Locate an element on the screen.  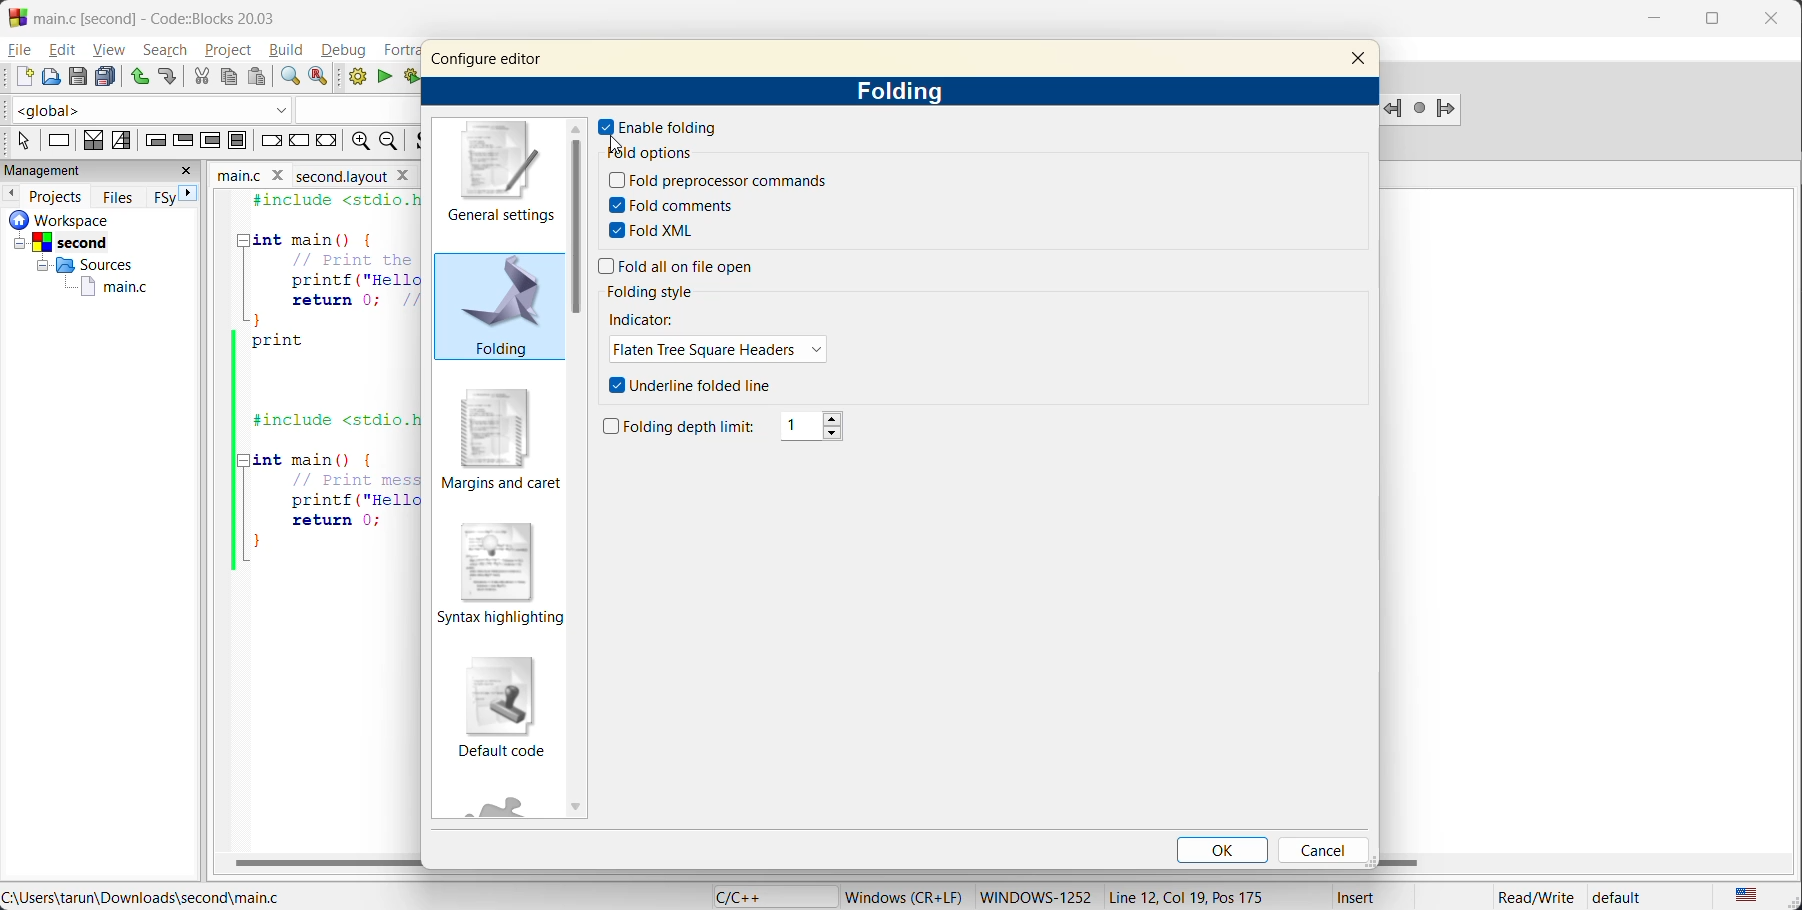
fold xml is located at coordinates (662, 231).